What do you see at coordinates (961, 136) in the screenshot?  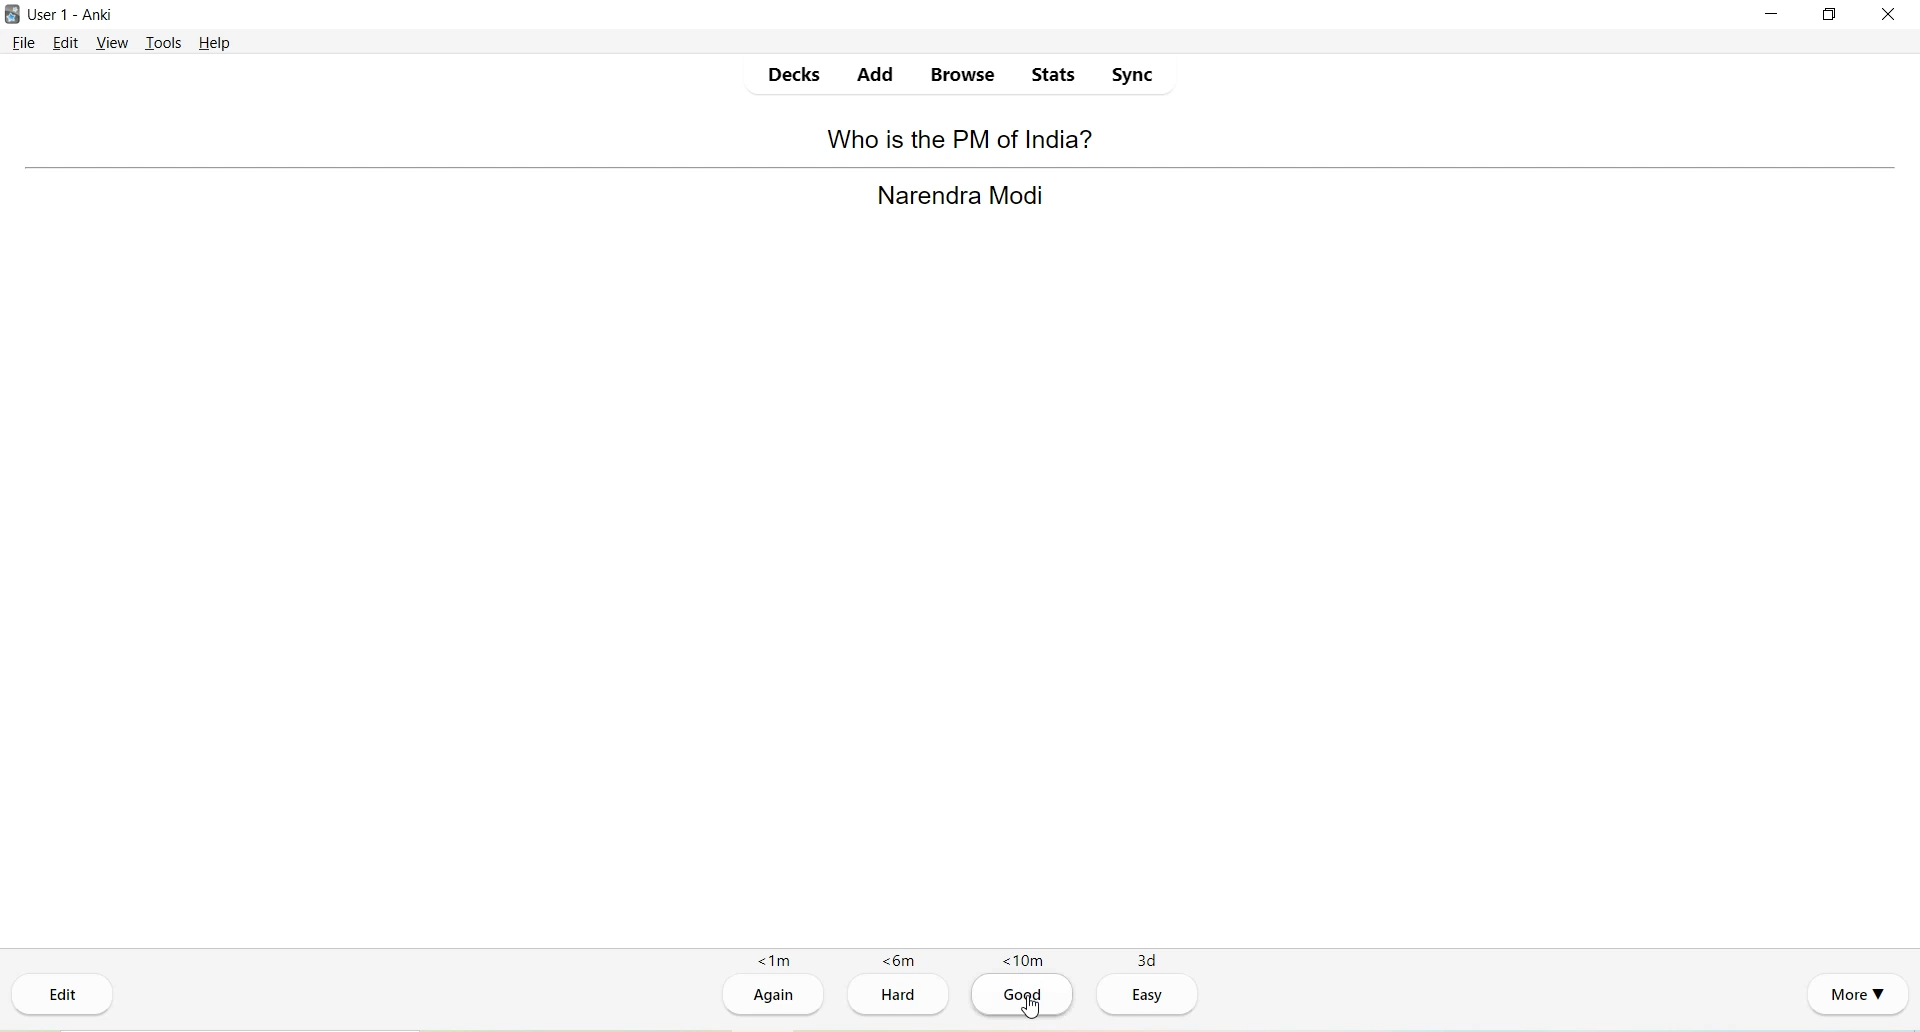 I see `Who is the PM of India?` at bounding box center [961, 136].